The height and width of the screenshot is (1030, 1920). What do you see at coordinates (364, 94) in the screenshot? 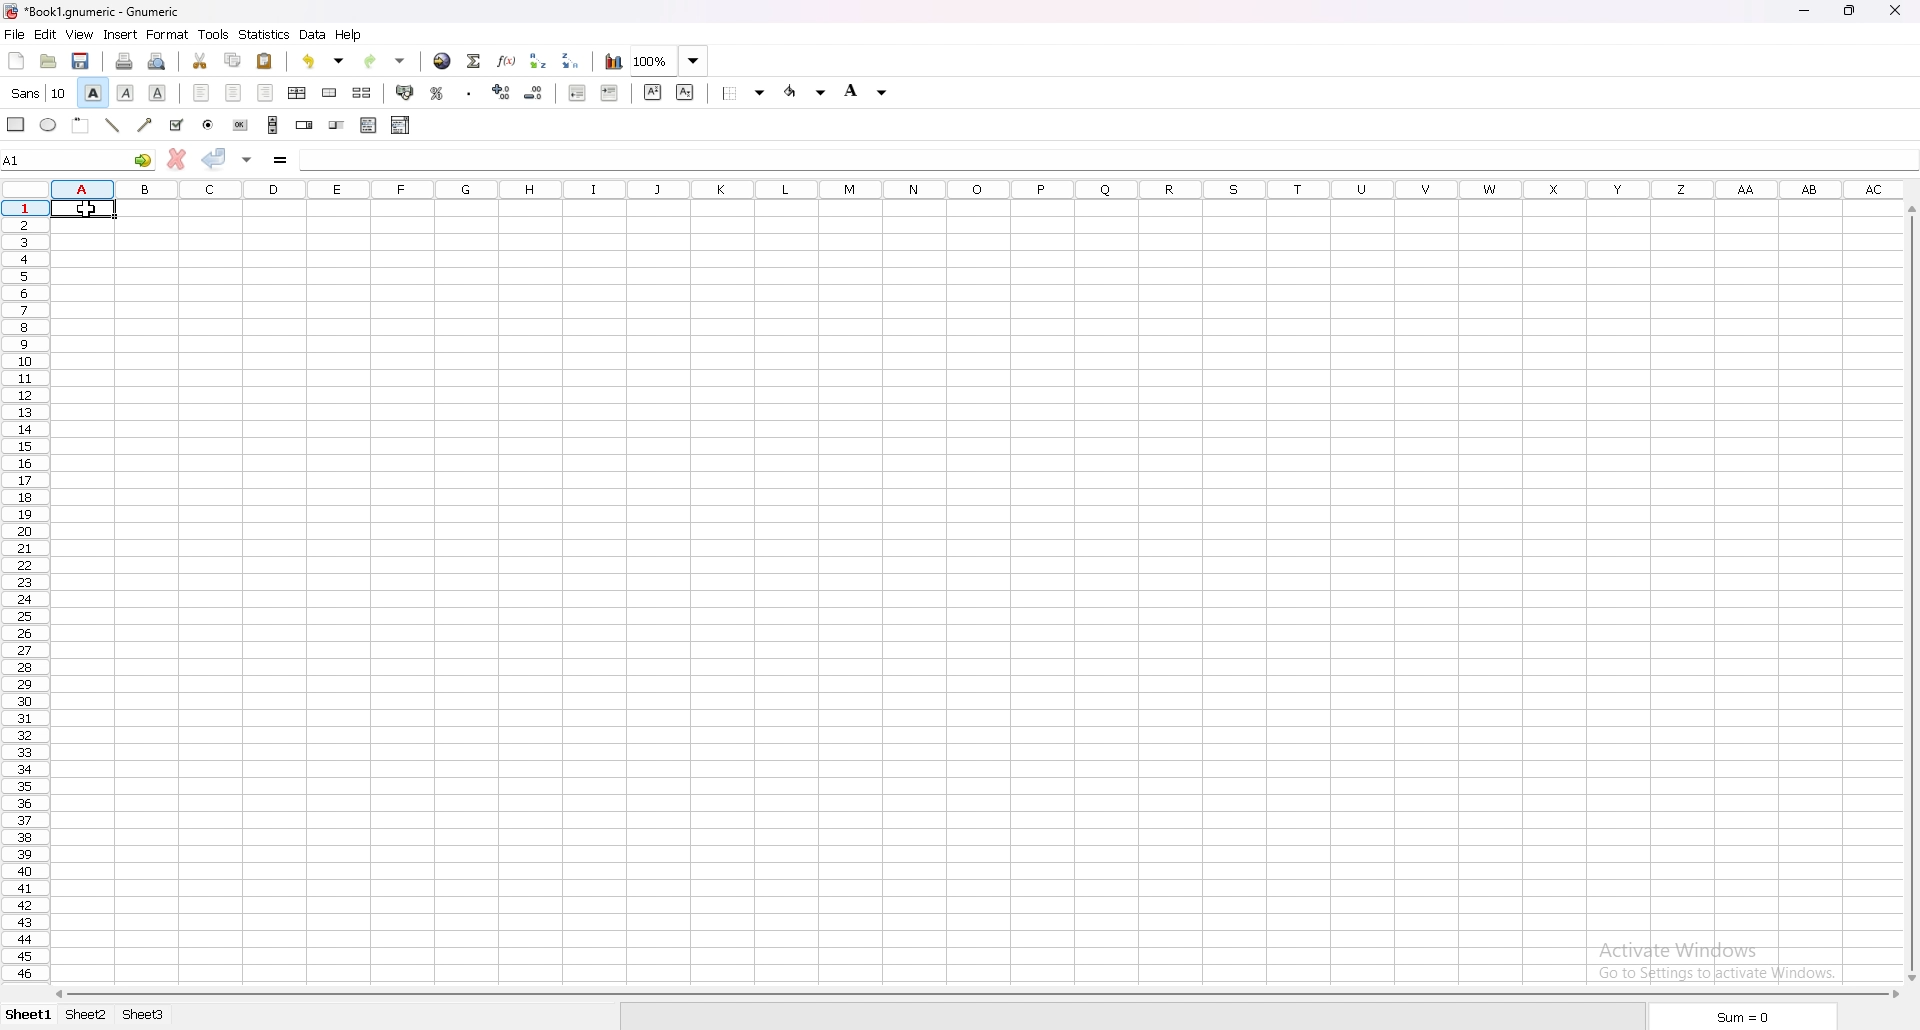
I see `split merged` at bounding box center [364, 94].